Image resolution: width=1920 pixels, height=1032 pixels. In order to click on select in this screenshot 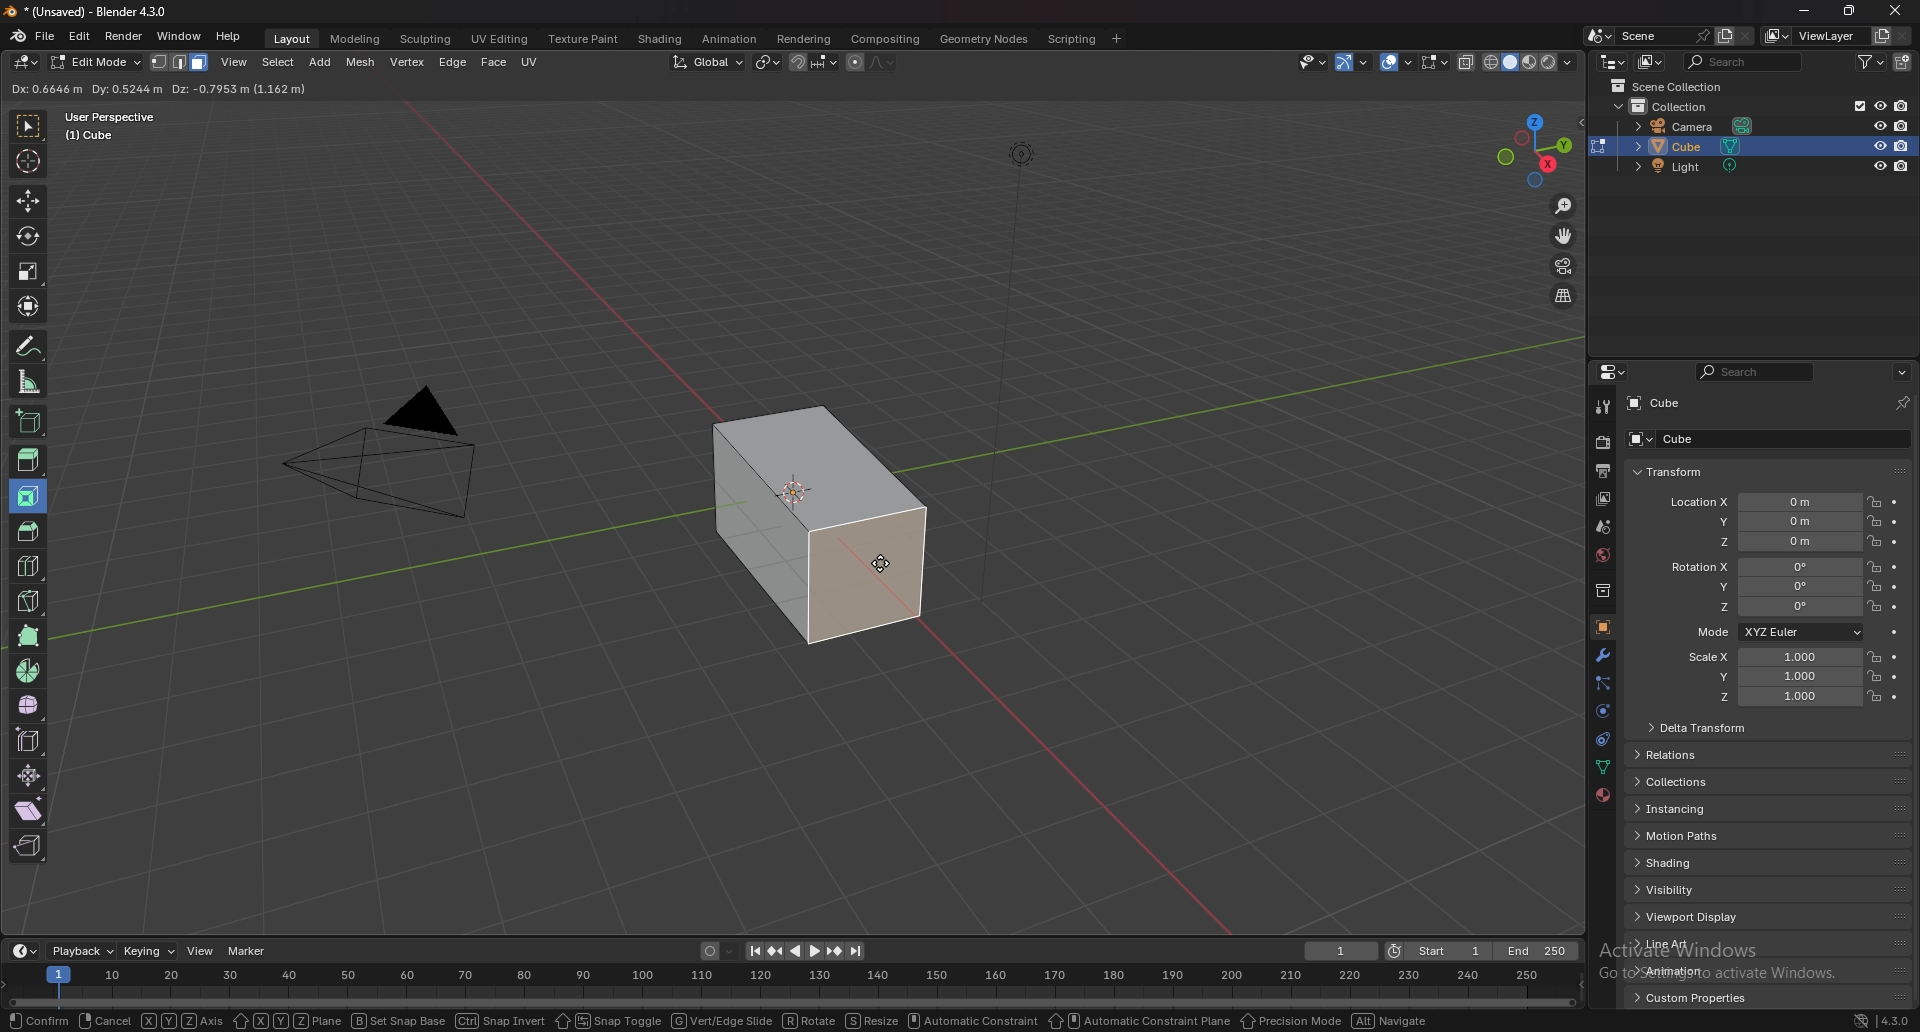, I will do `click(278, 62)`.